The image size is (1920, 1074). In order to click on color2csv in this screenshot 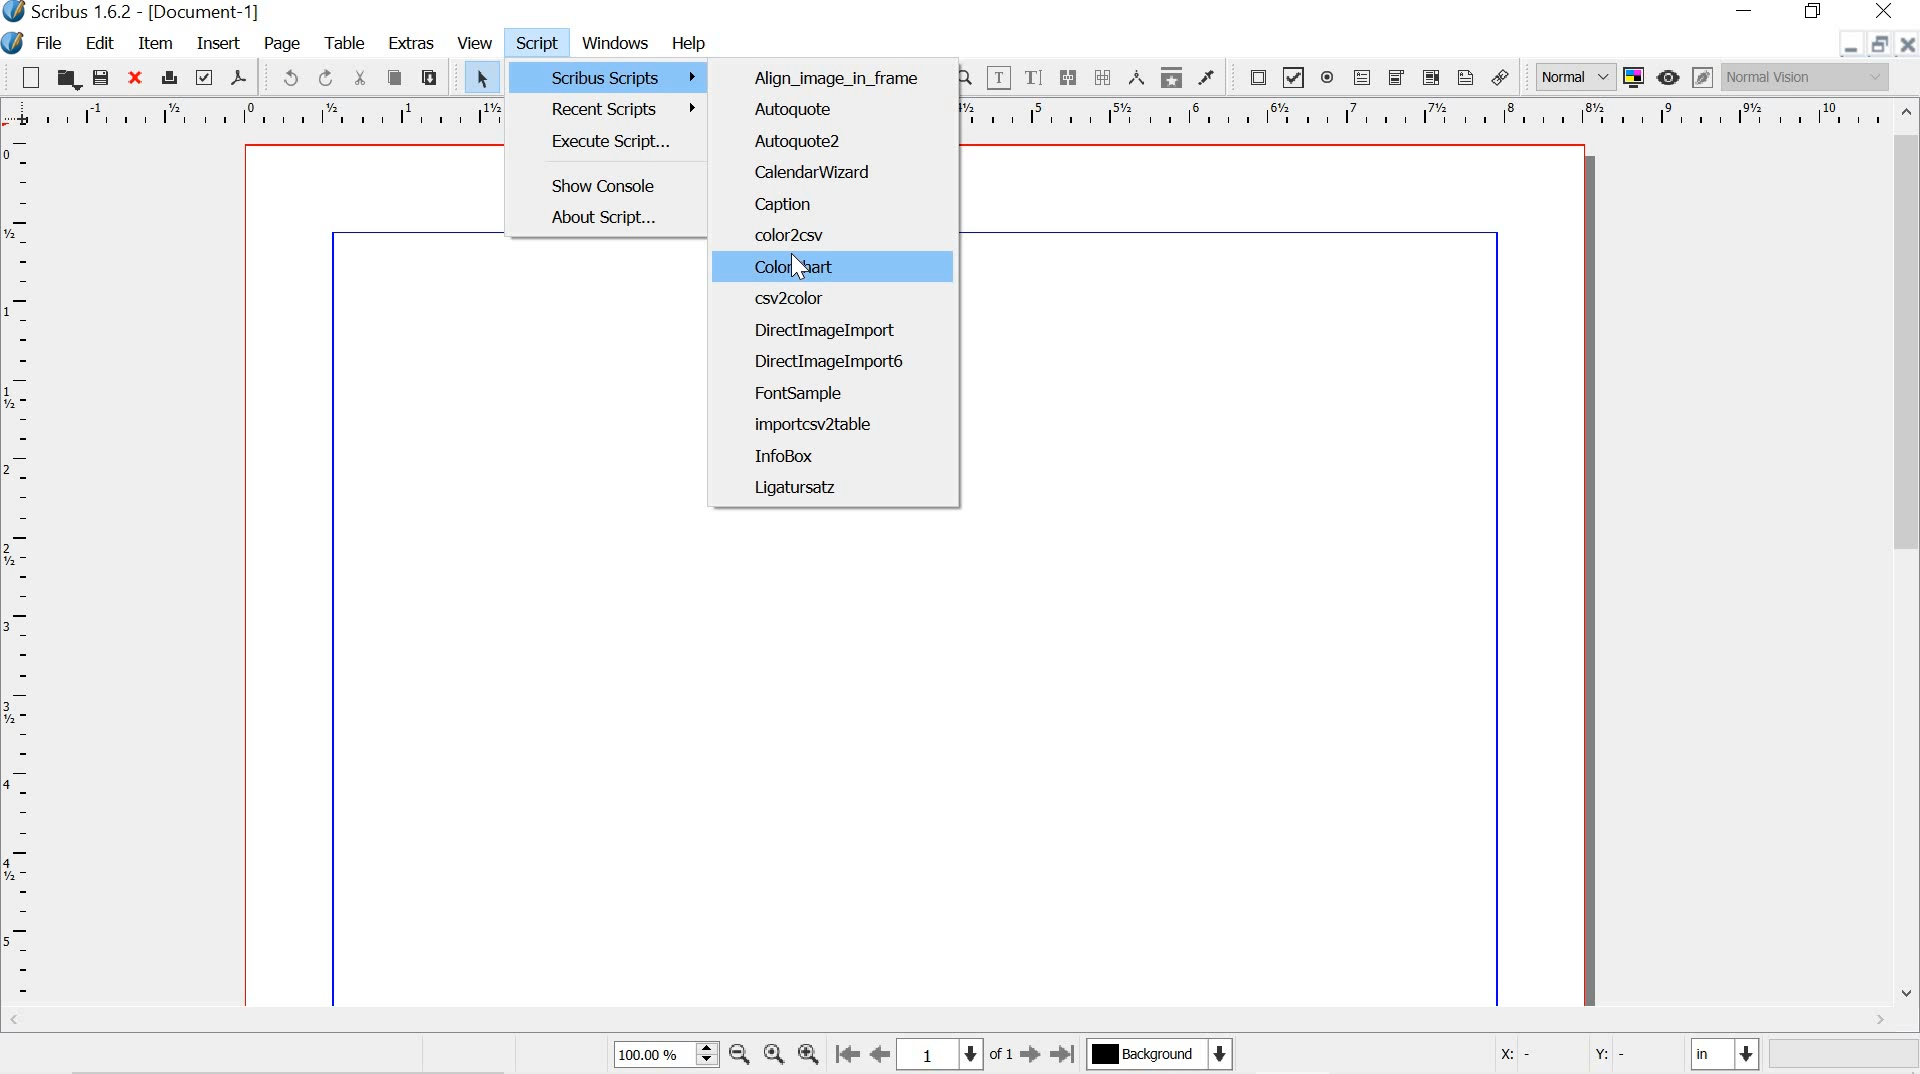, I will do `click(838, 236)`.